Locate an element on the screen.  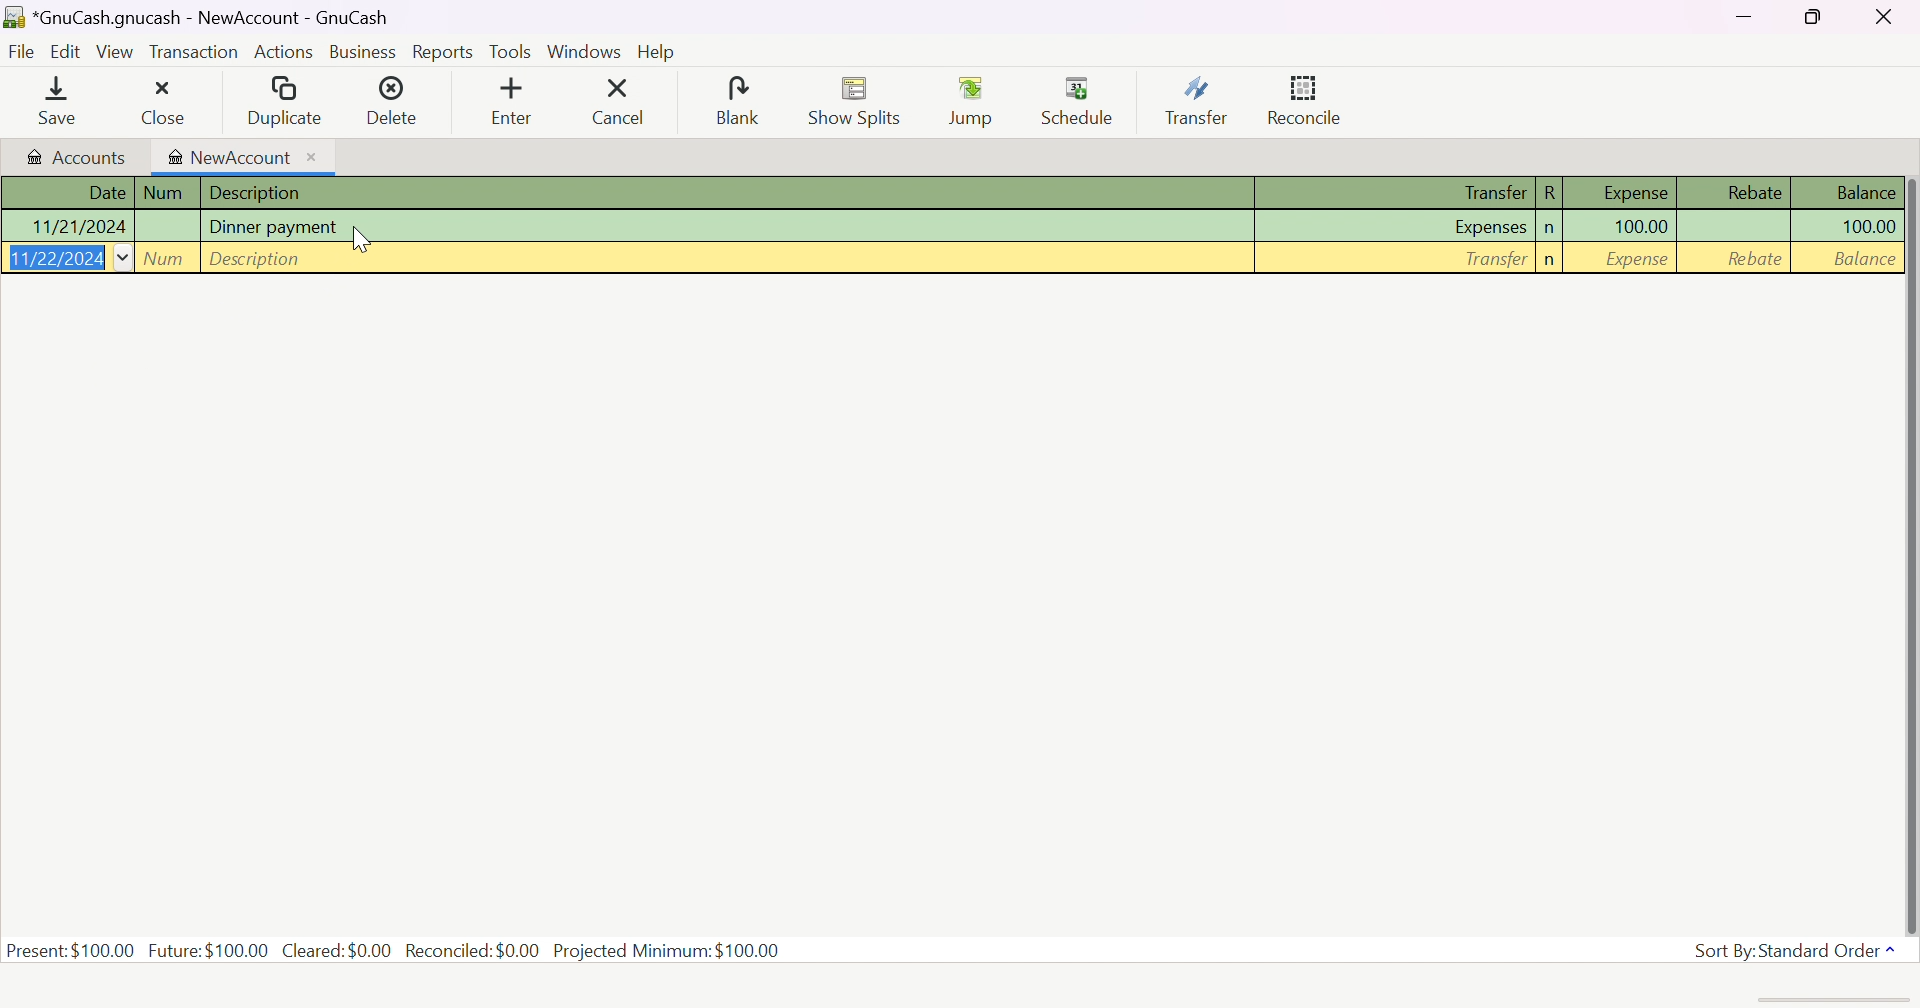
Show Splits is located at coordinates (851, 103).